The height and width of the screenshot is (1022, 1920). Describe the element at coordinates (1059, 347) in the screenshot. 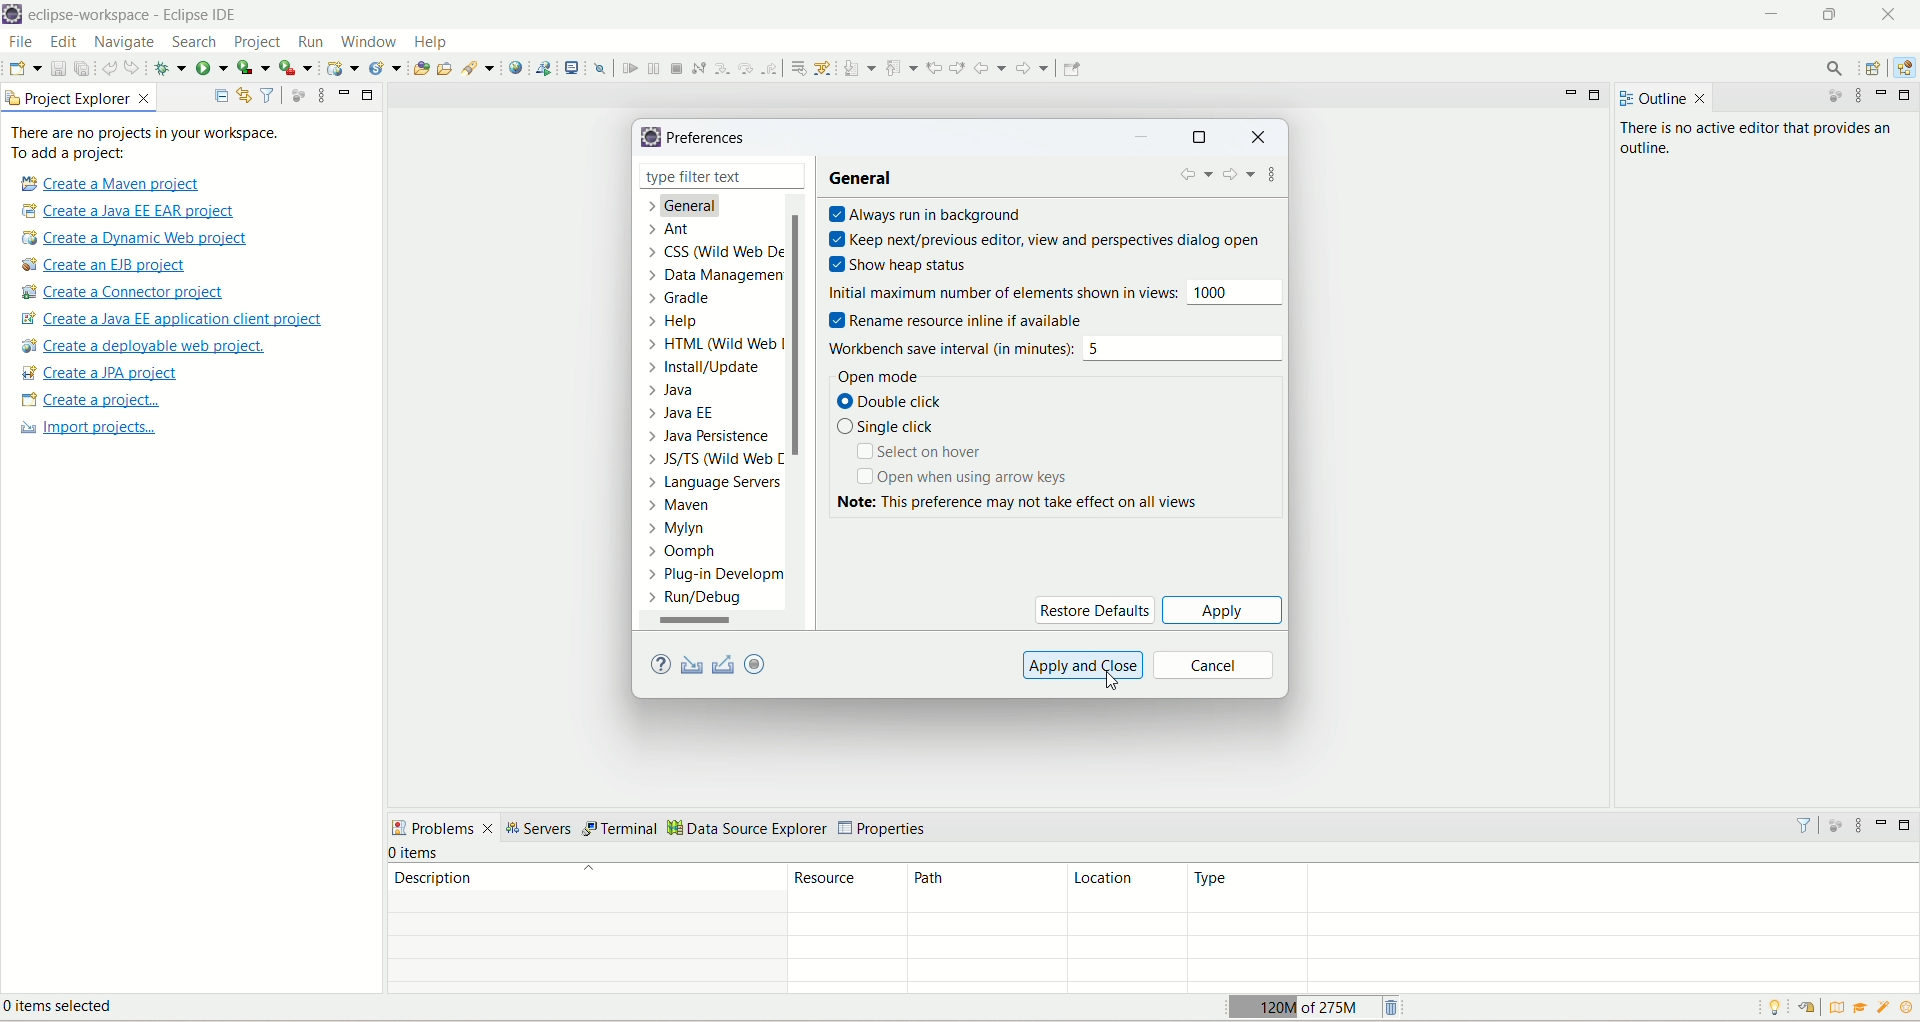

I see `workbench save interval (in minutes): 5` at that location.